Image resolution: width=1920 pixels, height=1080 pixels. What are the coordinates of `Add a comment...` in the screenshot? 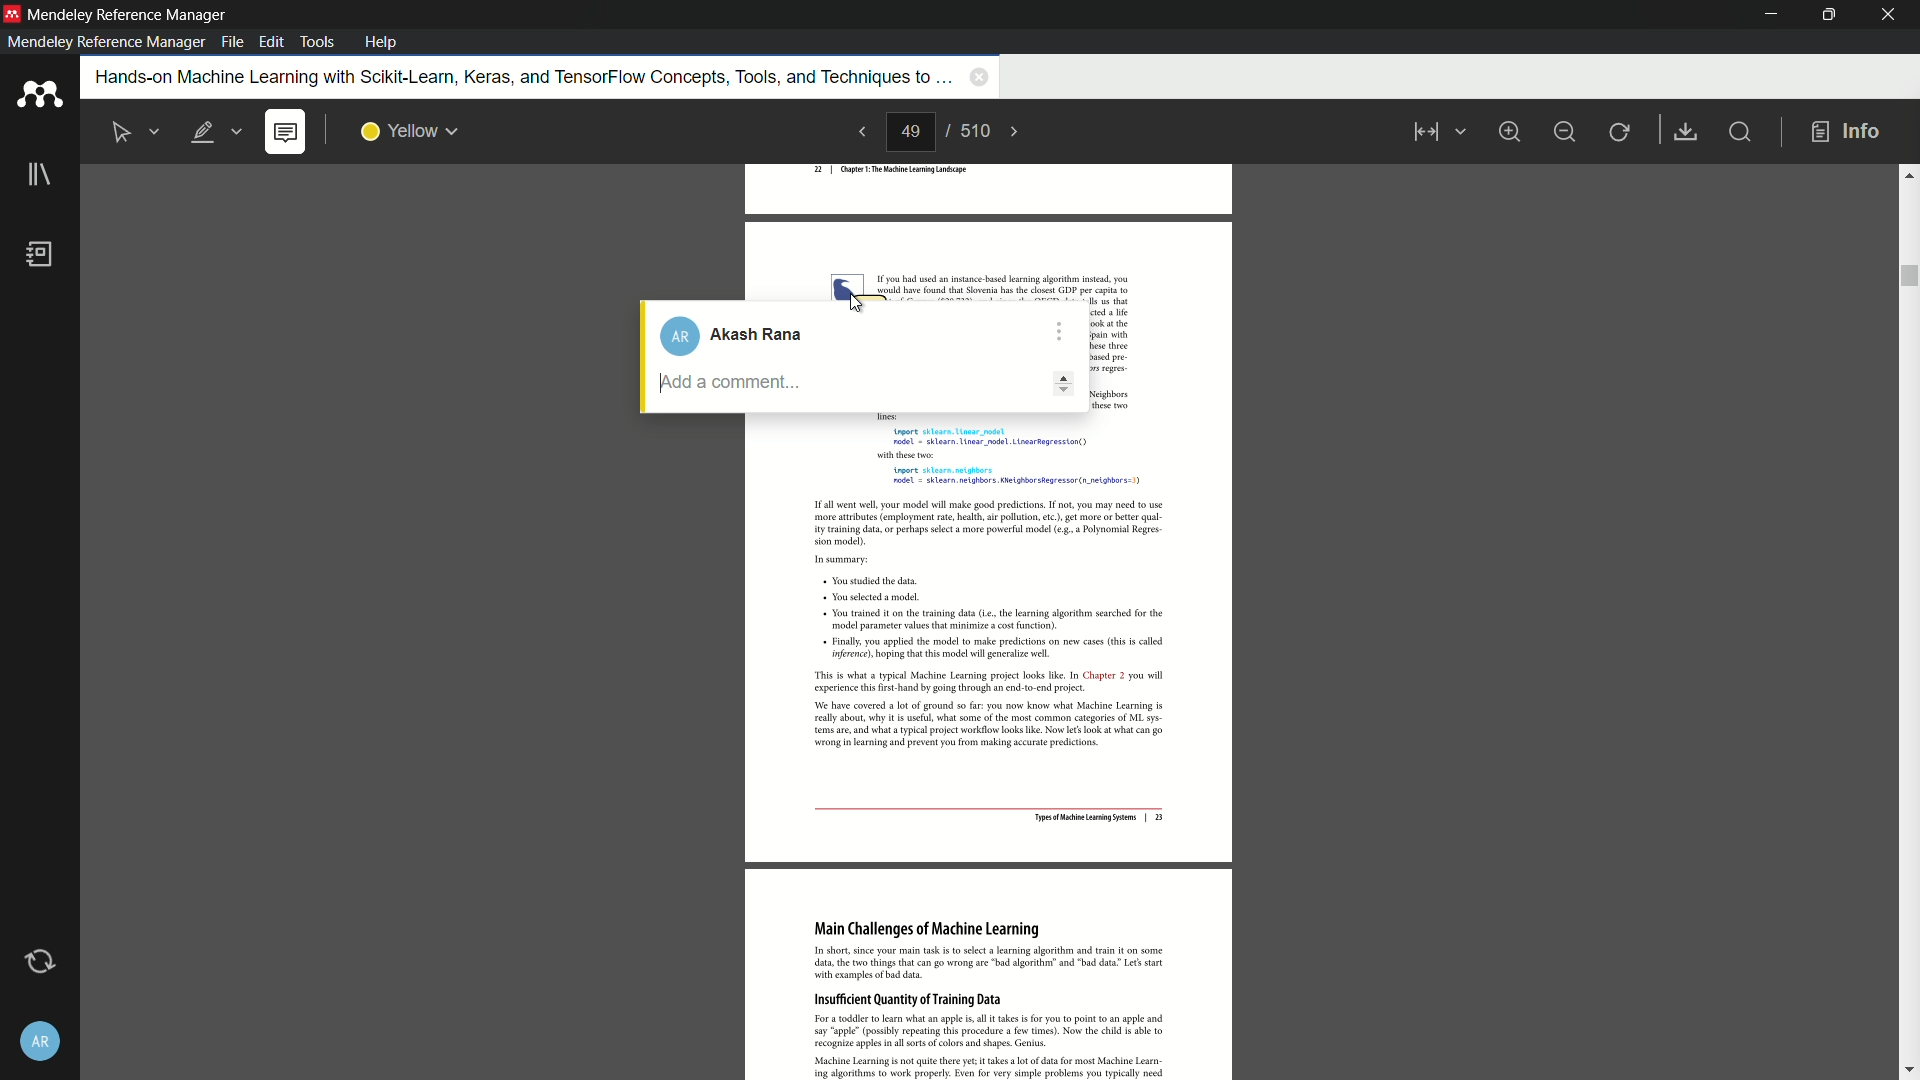 It's located at (803, 383).